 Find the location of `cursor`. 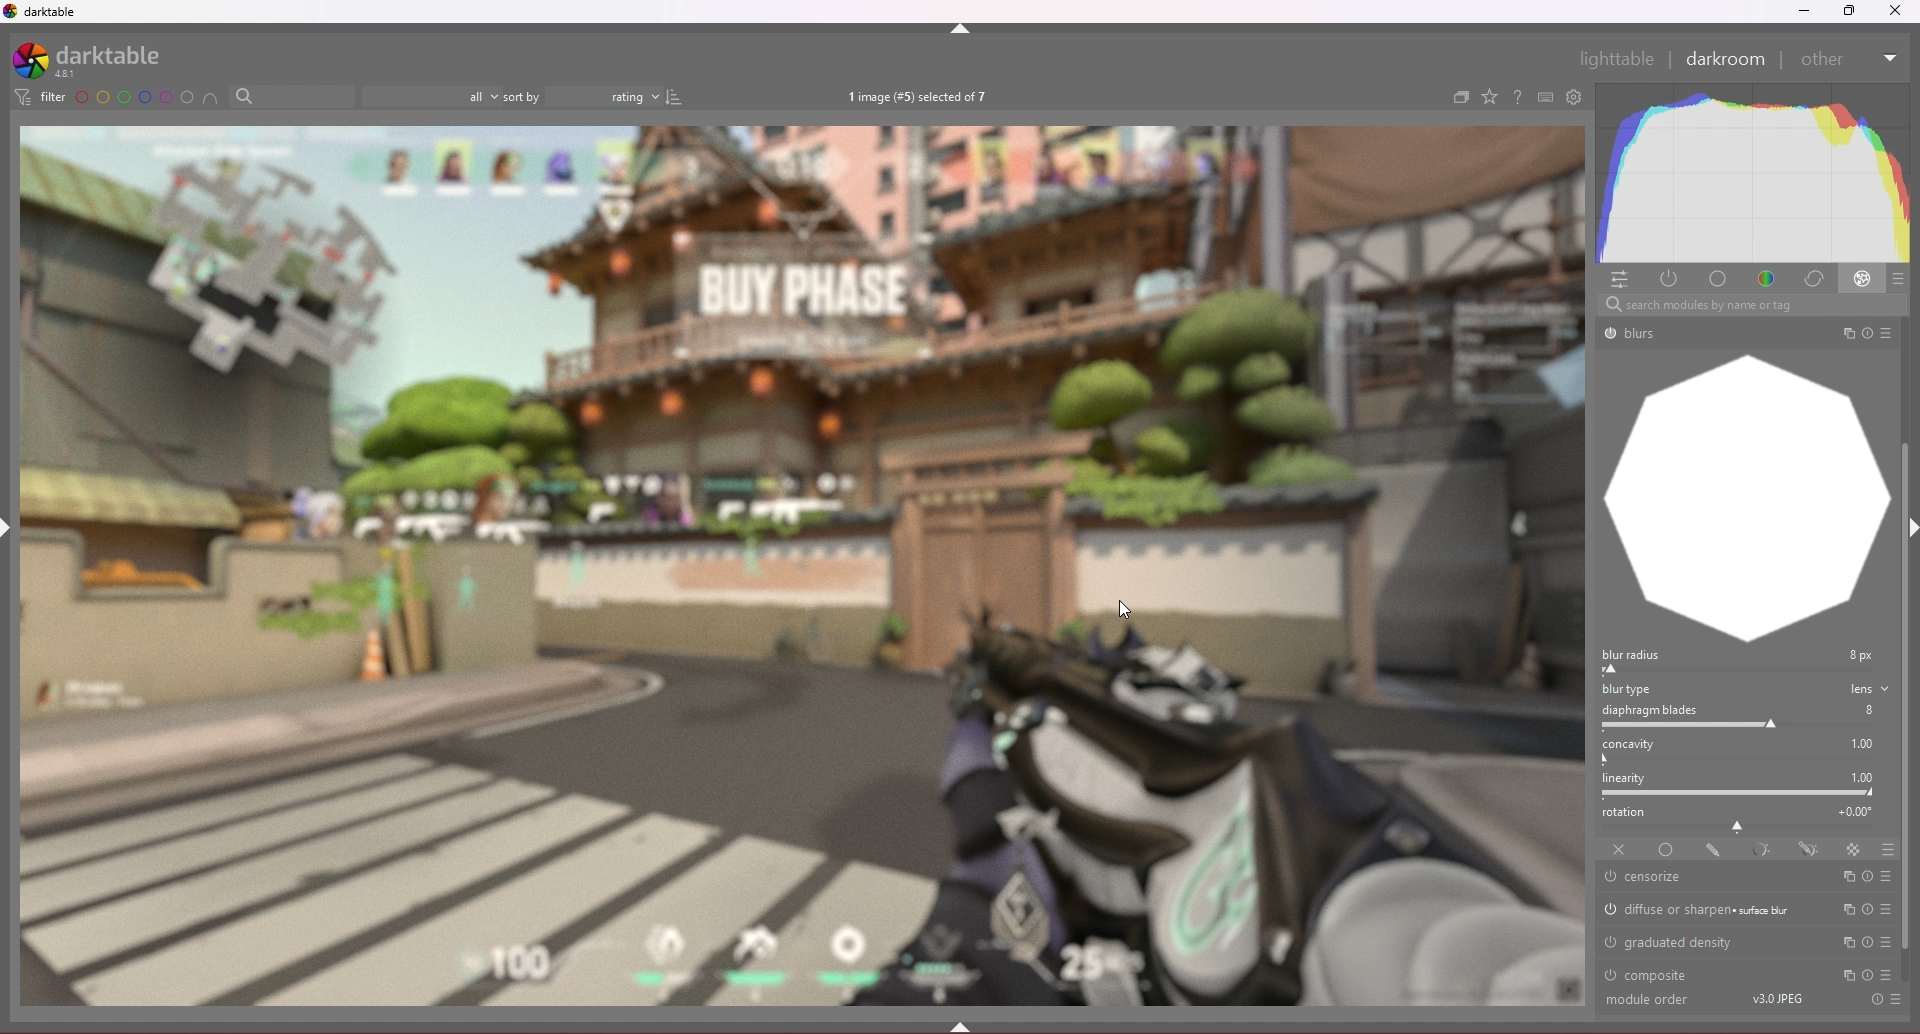

cursor is located at coordinates (1124, 607).